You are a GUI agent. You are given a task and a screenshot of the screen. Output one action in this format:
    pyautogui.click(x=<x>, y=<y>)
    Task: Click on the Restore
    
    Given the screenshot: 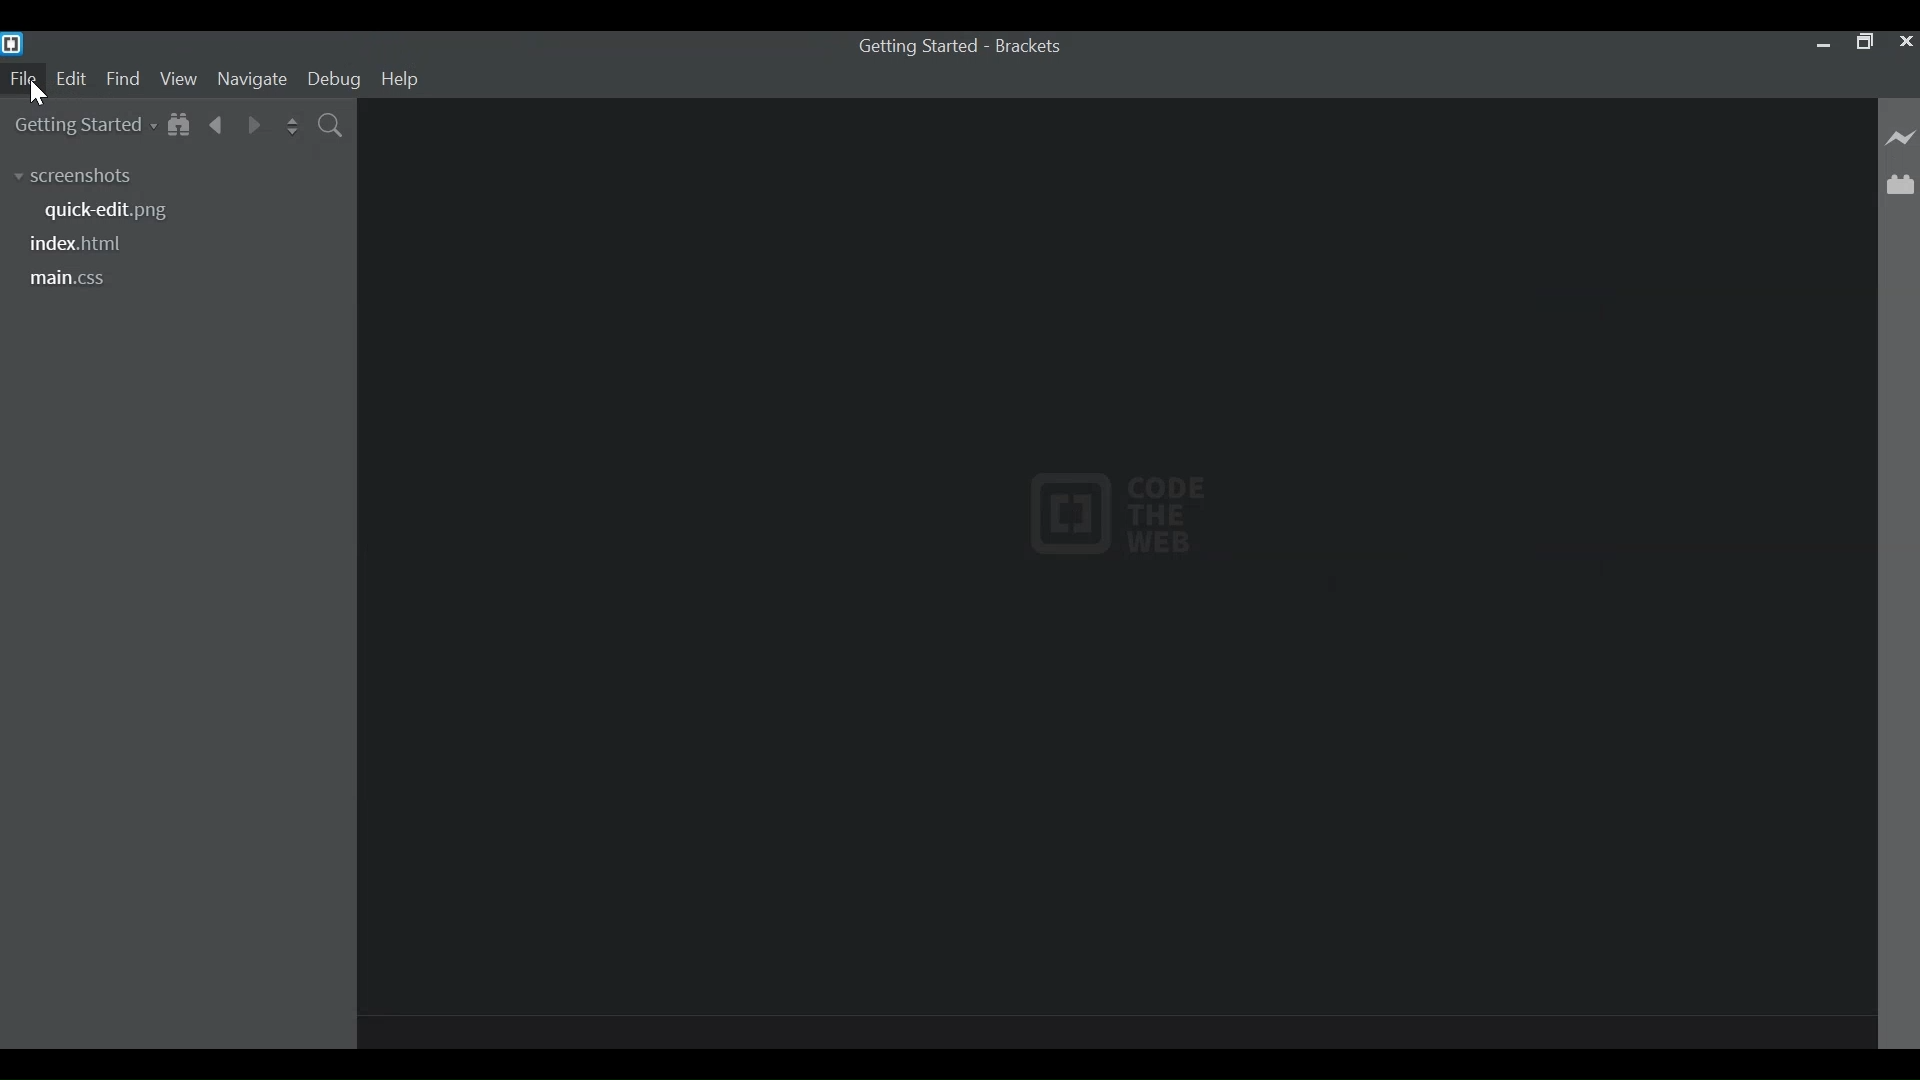 What is the action you would take?
    pyautogui.click(x=1861, y=41)
    